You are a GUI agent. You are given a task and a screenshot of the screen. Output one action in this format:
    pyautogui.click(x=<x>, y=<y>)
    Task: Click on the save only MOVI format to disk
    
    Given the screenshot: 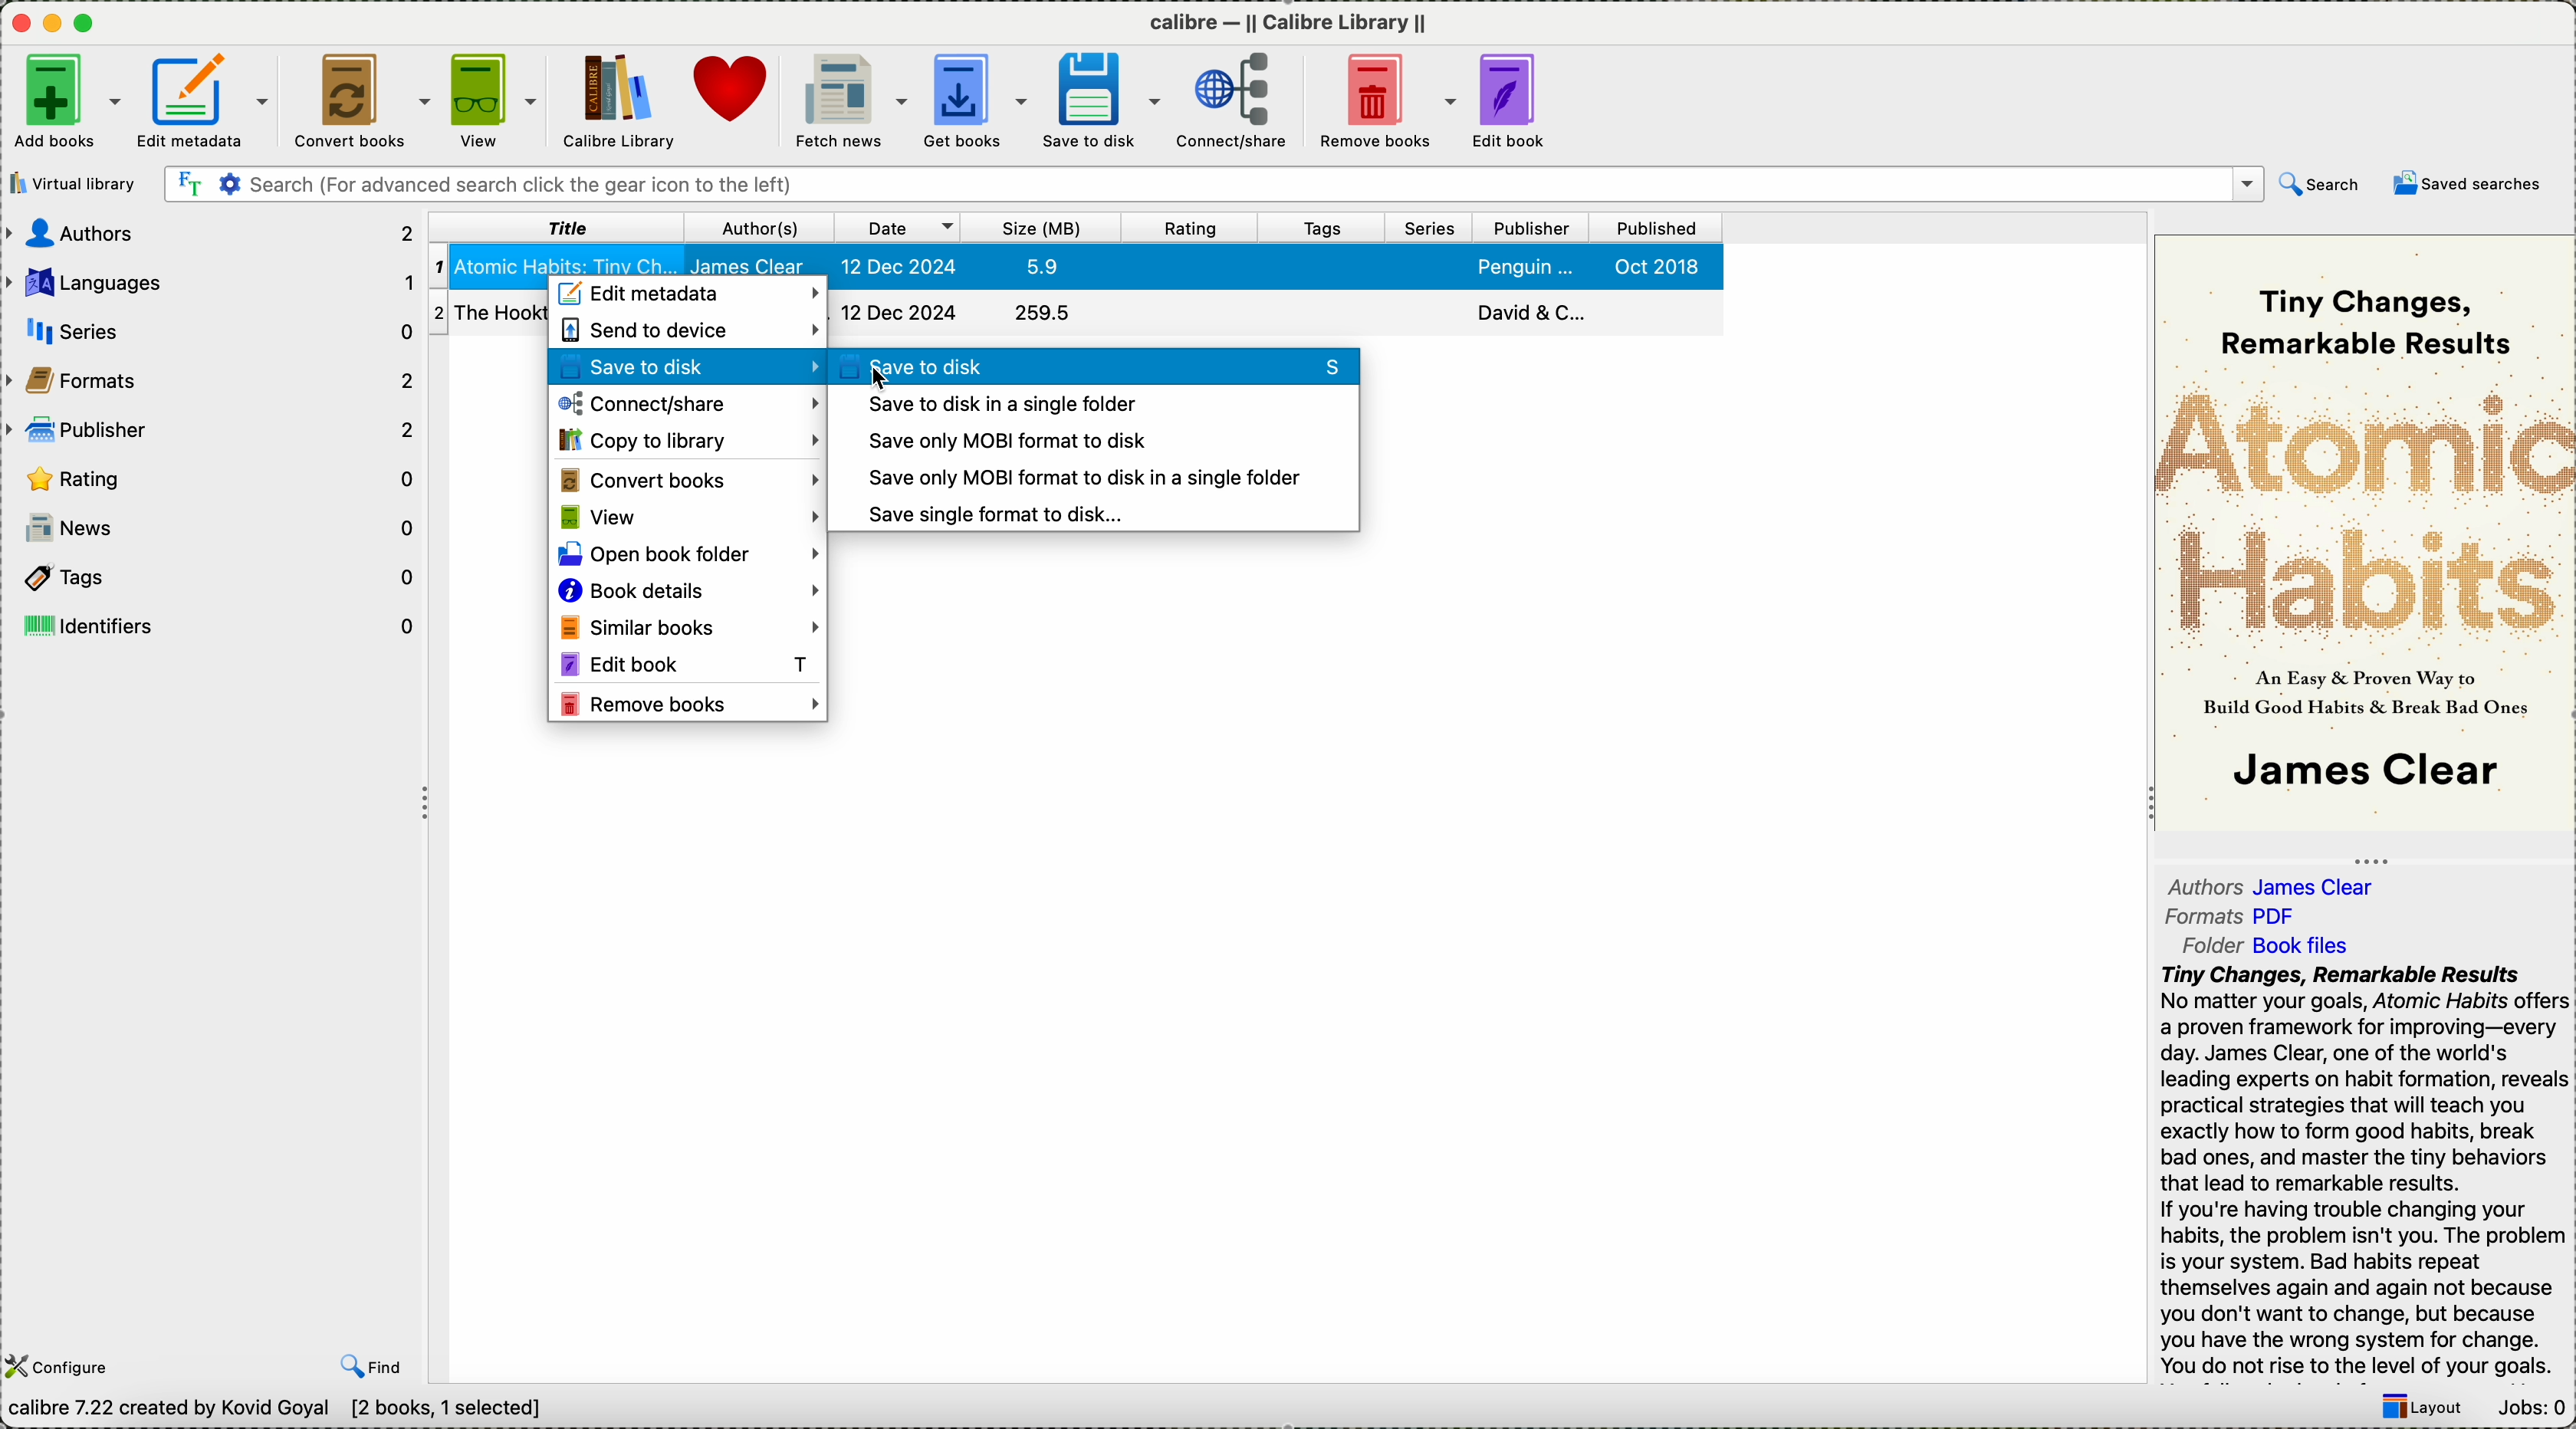 What is the action you would take?
    pyautogui.click(x=1001, y=441)
    